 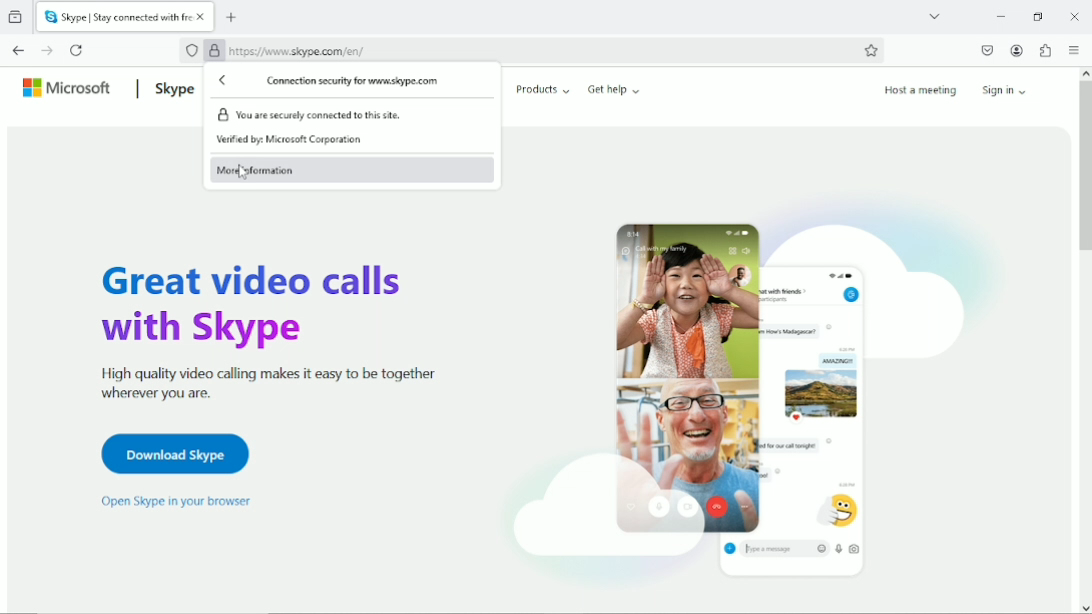 What do you see at coordinates (1085, 72) in the screenshot?
I see `scroll up` at bounding box center [1085, 72].